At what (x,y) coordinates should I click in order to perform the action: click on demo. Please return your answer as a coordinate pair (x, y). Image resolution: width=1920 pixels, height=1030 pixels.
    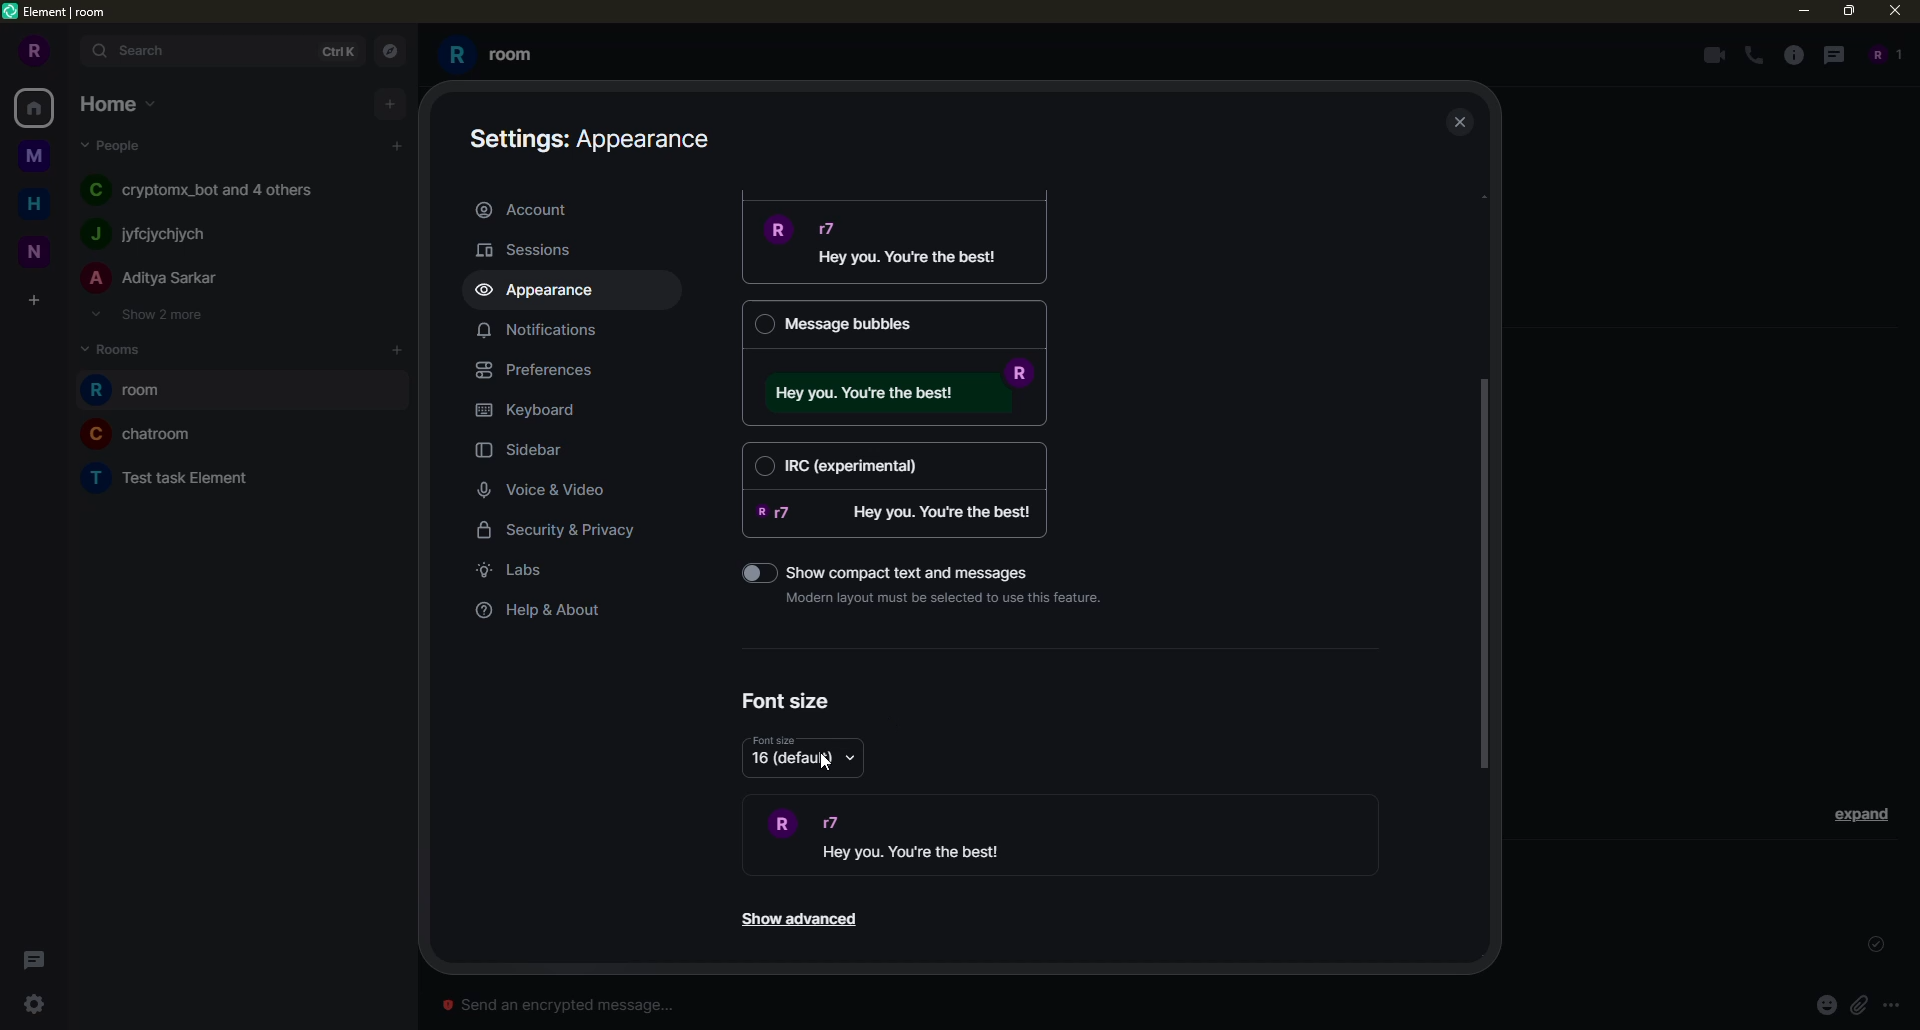
    Looking at the image, I should click on (933, 837).